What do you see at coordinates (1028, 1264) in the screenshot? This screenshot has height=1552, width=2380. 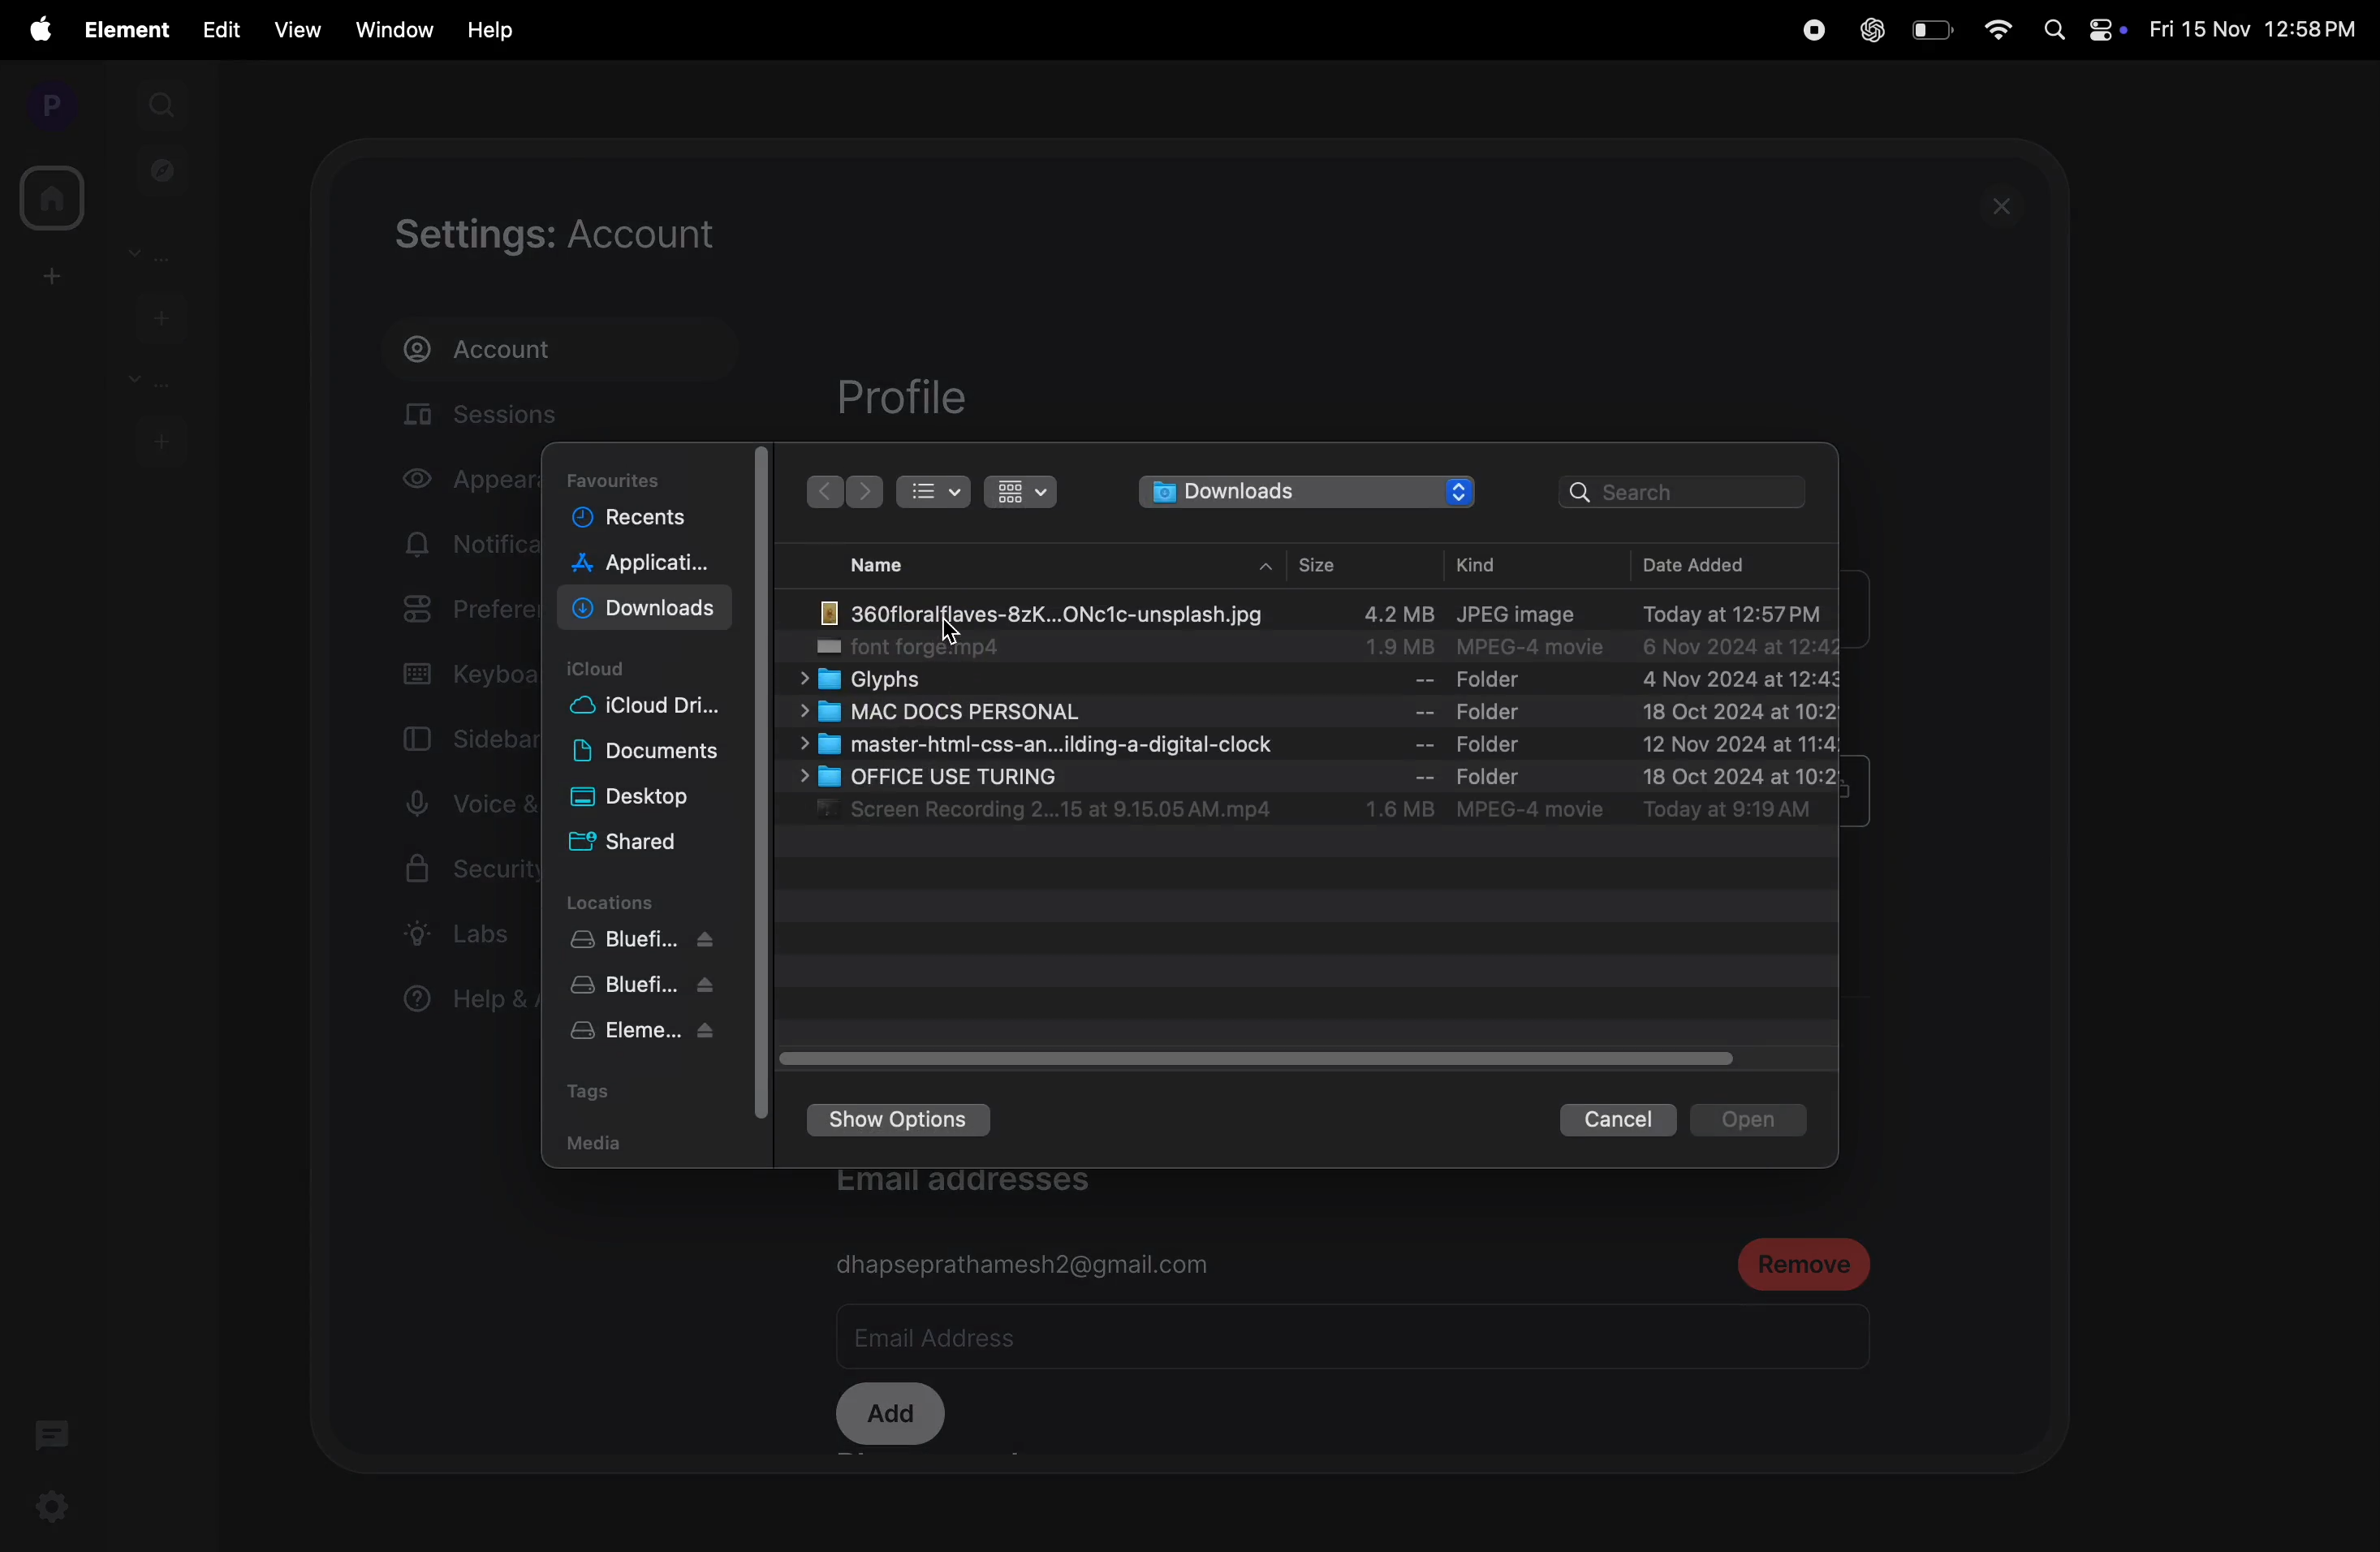 I see `gmail id` at bounding box center [1028, 1264].